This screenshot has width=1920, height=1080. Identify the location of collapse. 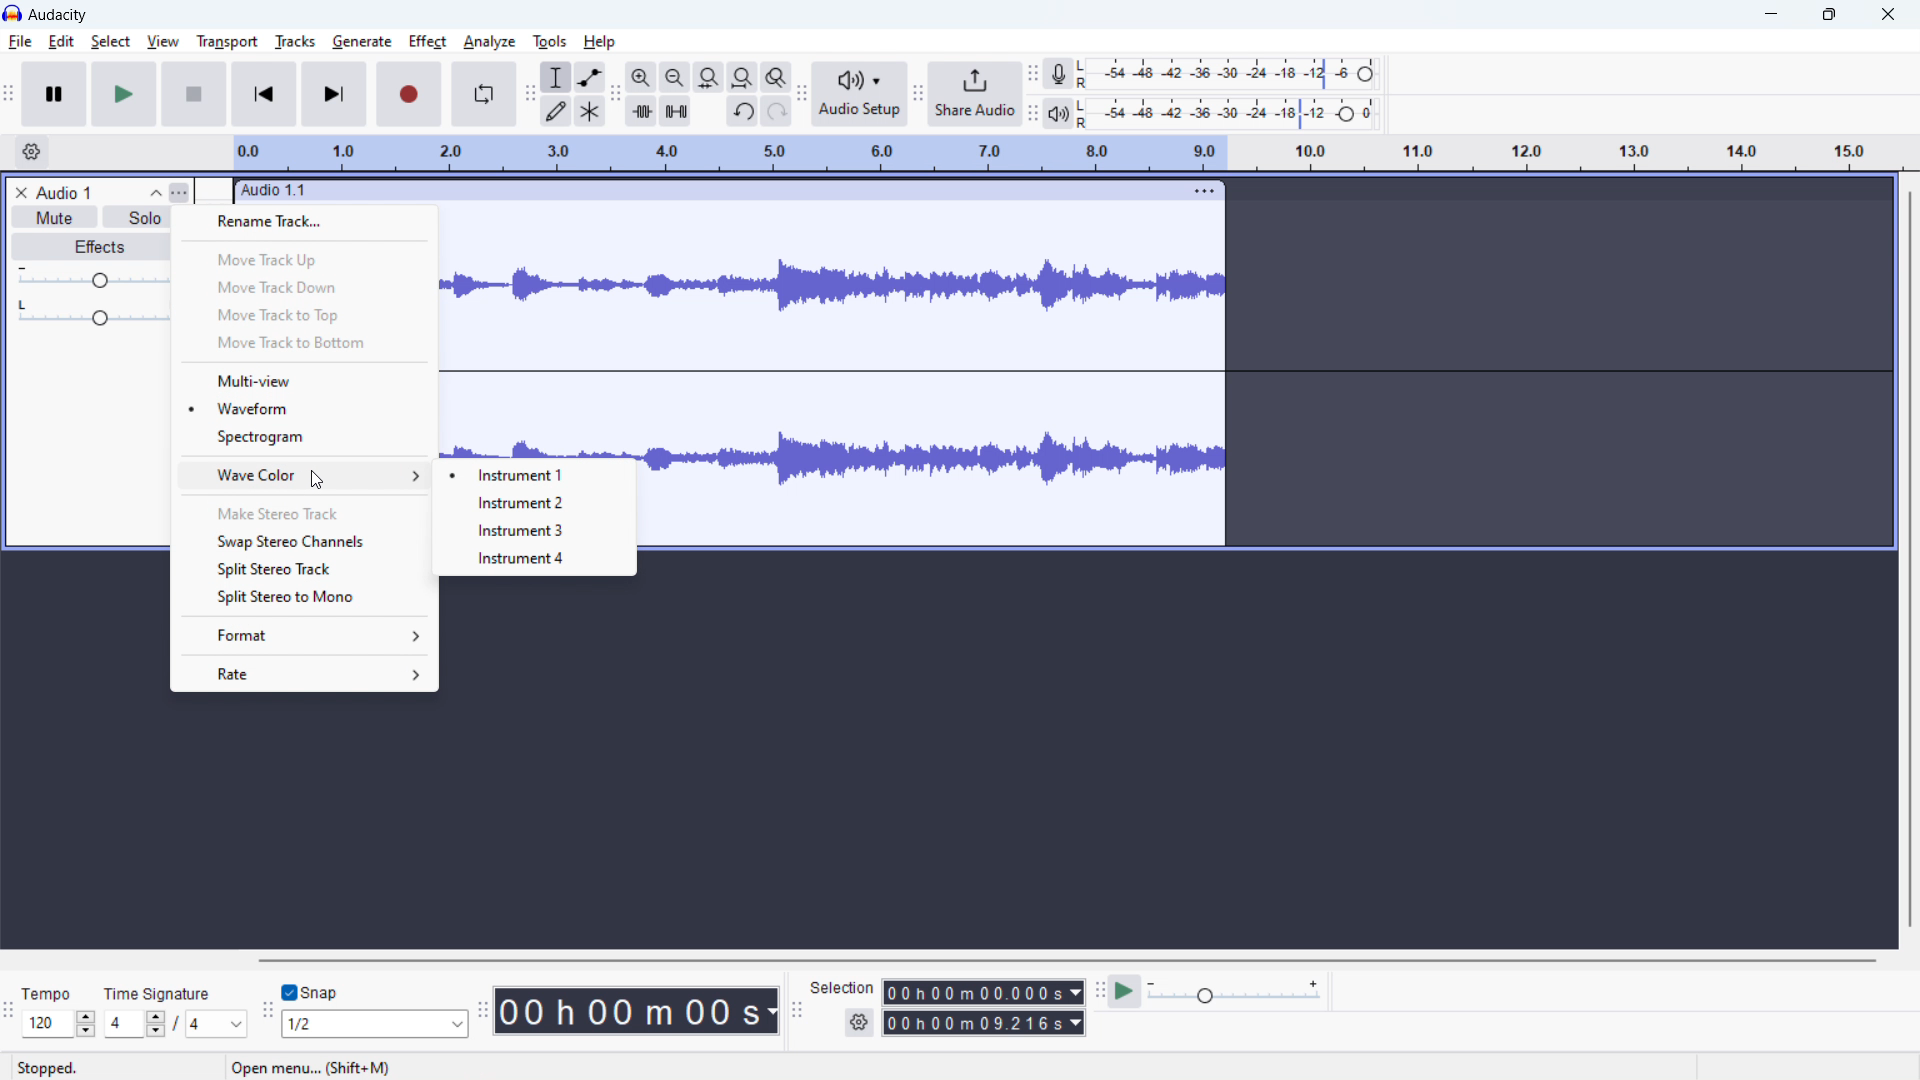
(155, 193).